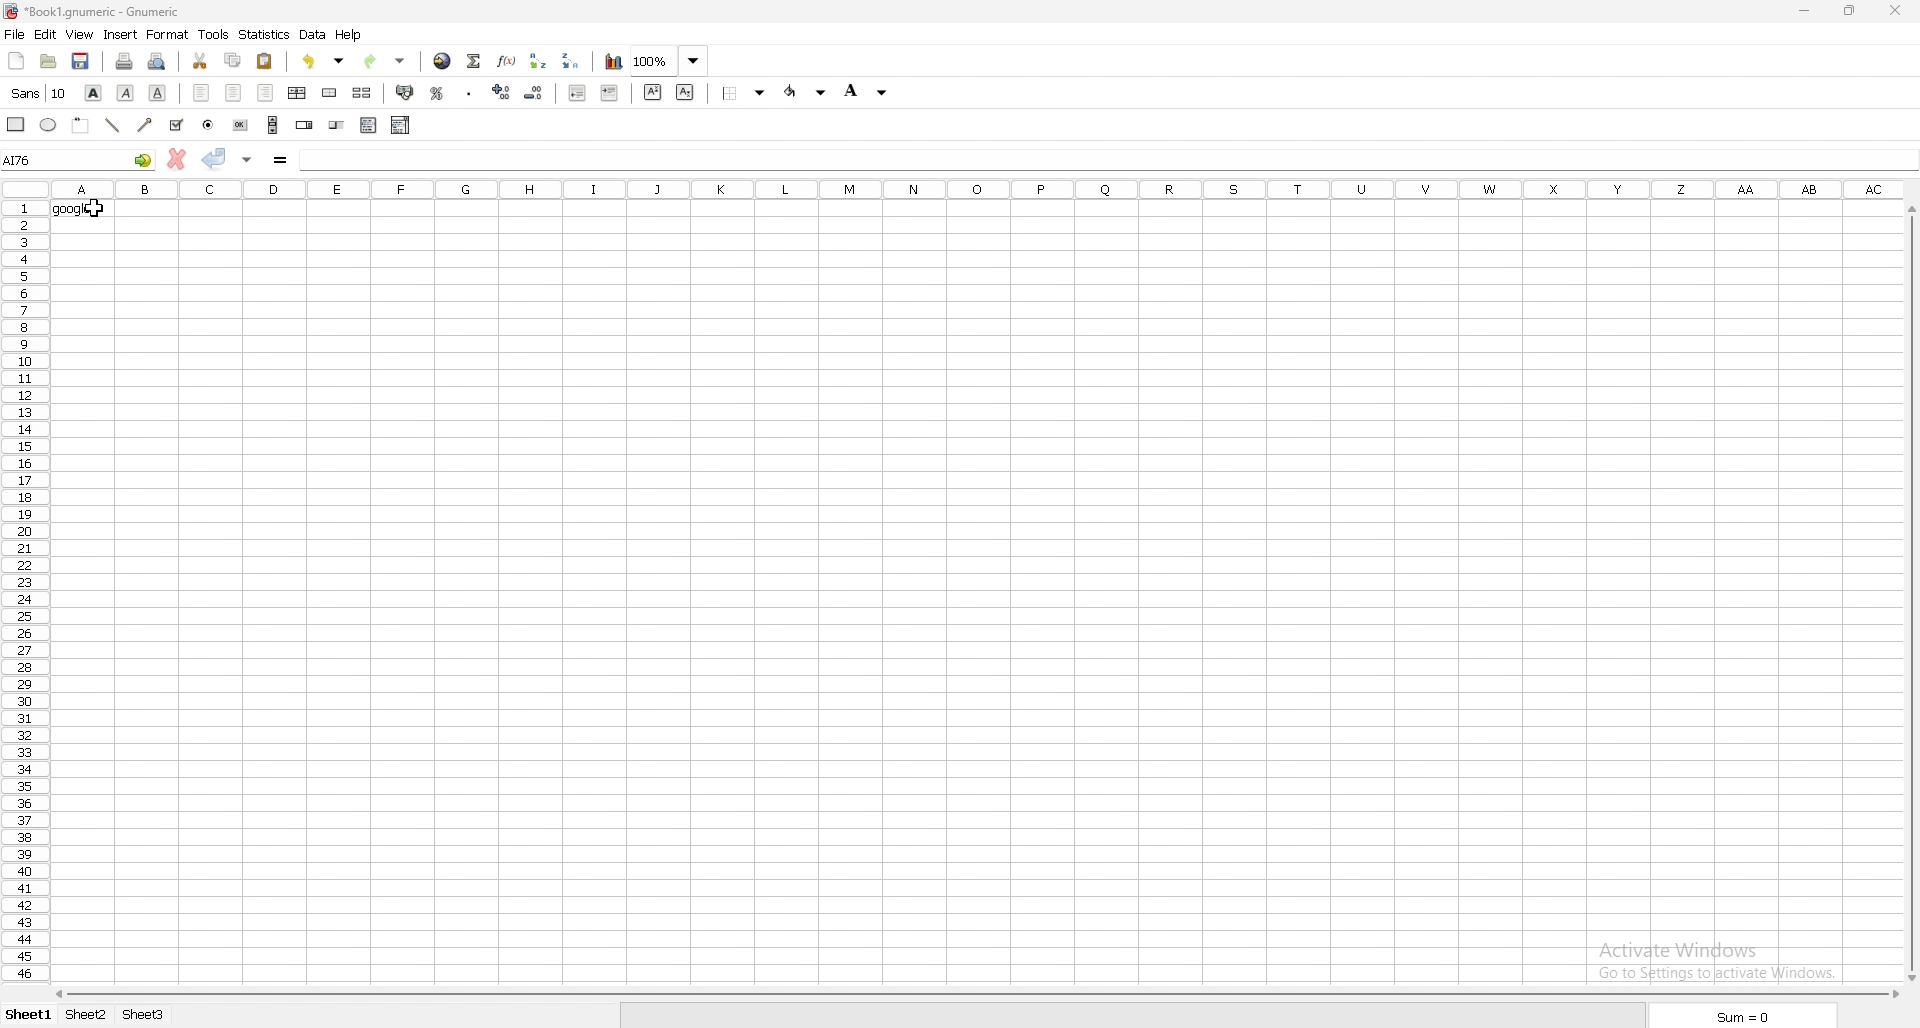 The image size is (1920, 1028). Describe the element at coordinates (167, 34) in the screenshot. I see `format` at that location.